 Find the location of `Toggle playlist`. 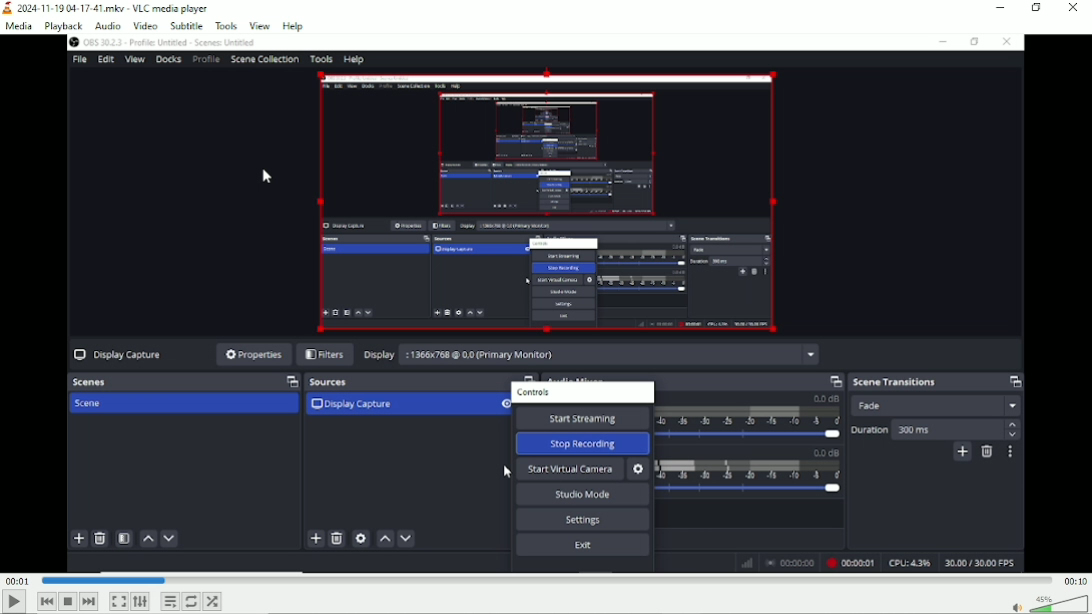

Toggle playlist is located at coordinates (170, 601).